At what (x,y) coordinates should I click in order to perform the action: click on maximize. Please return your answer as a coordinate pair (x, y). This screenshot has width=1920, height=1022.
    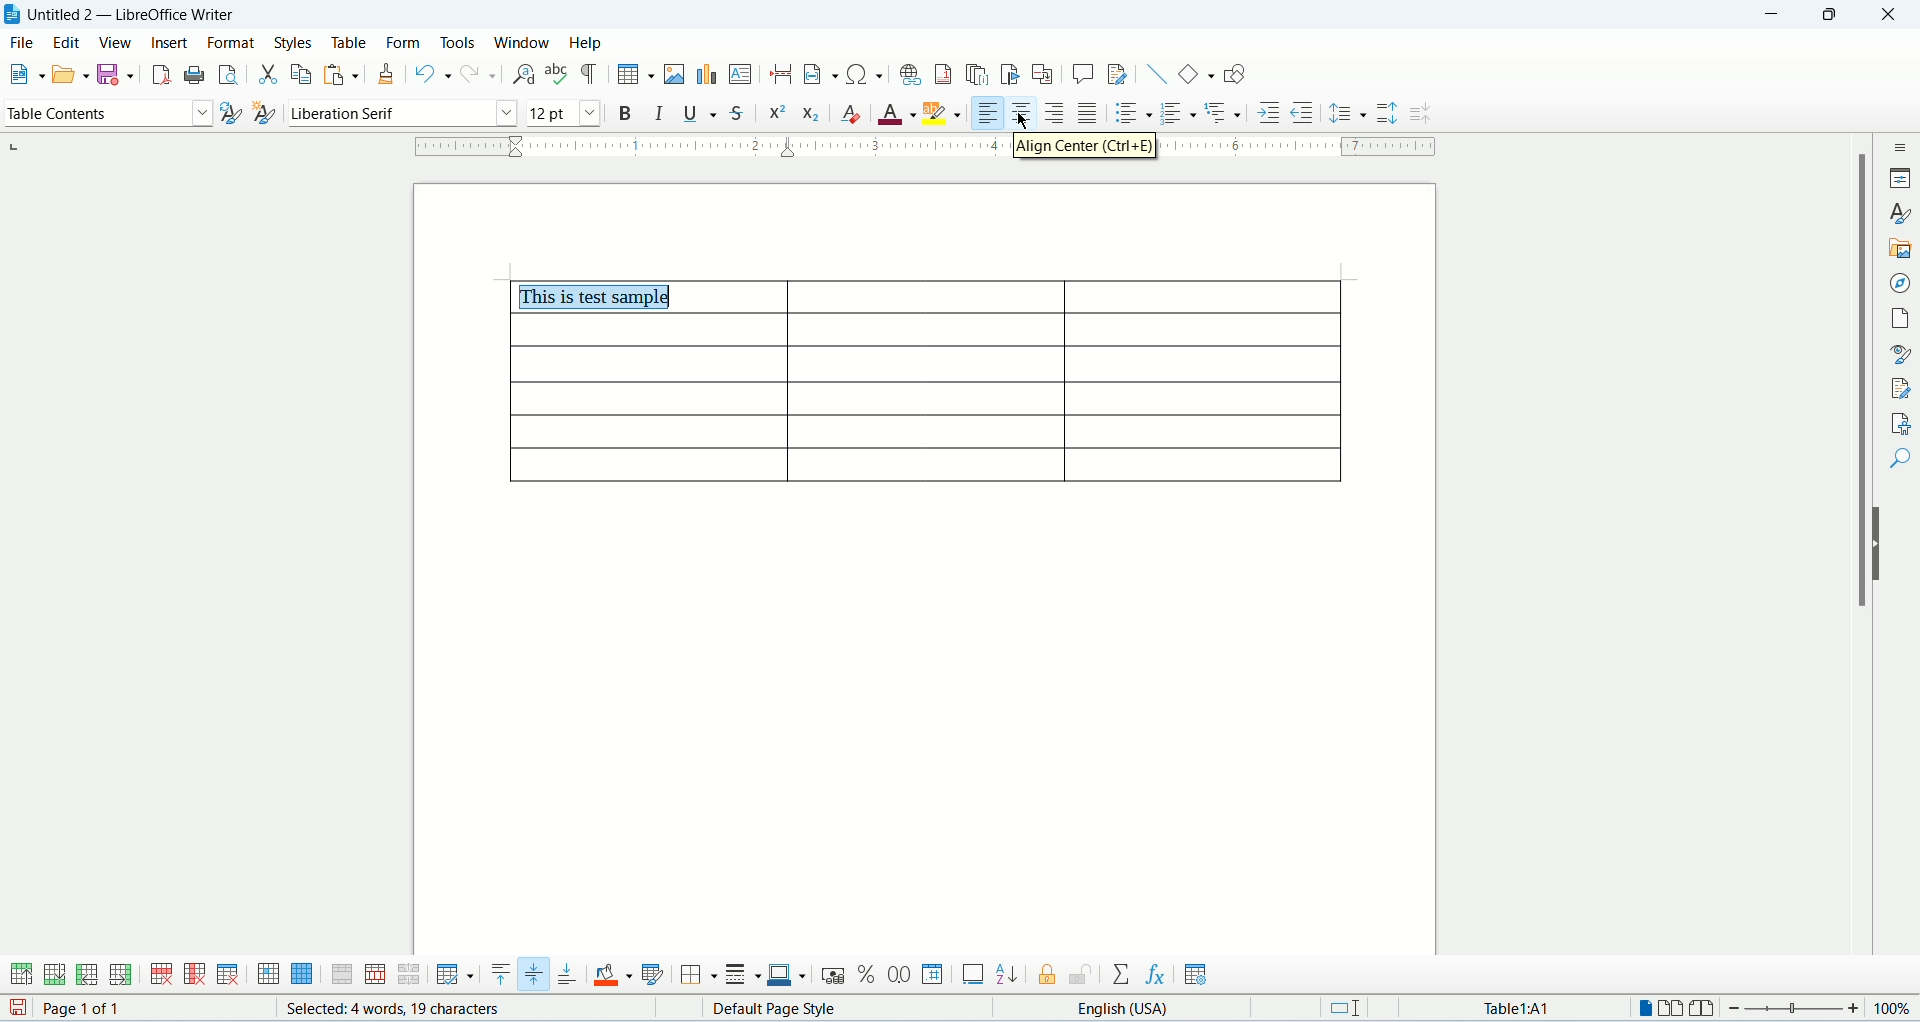
    Looking at the image, I should click on (1835, 15).